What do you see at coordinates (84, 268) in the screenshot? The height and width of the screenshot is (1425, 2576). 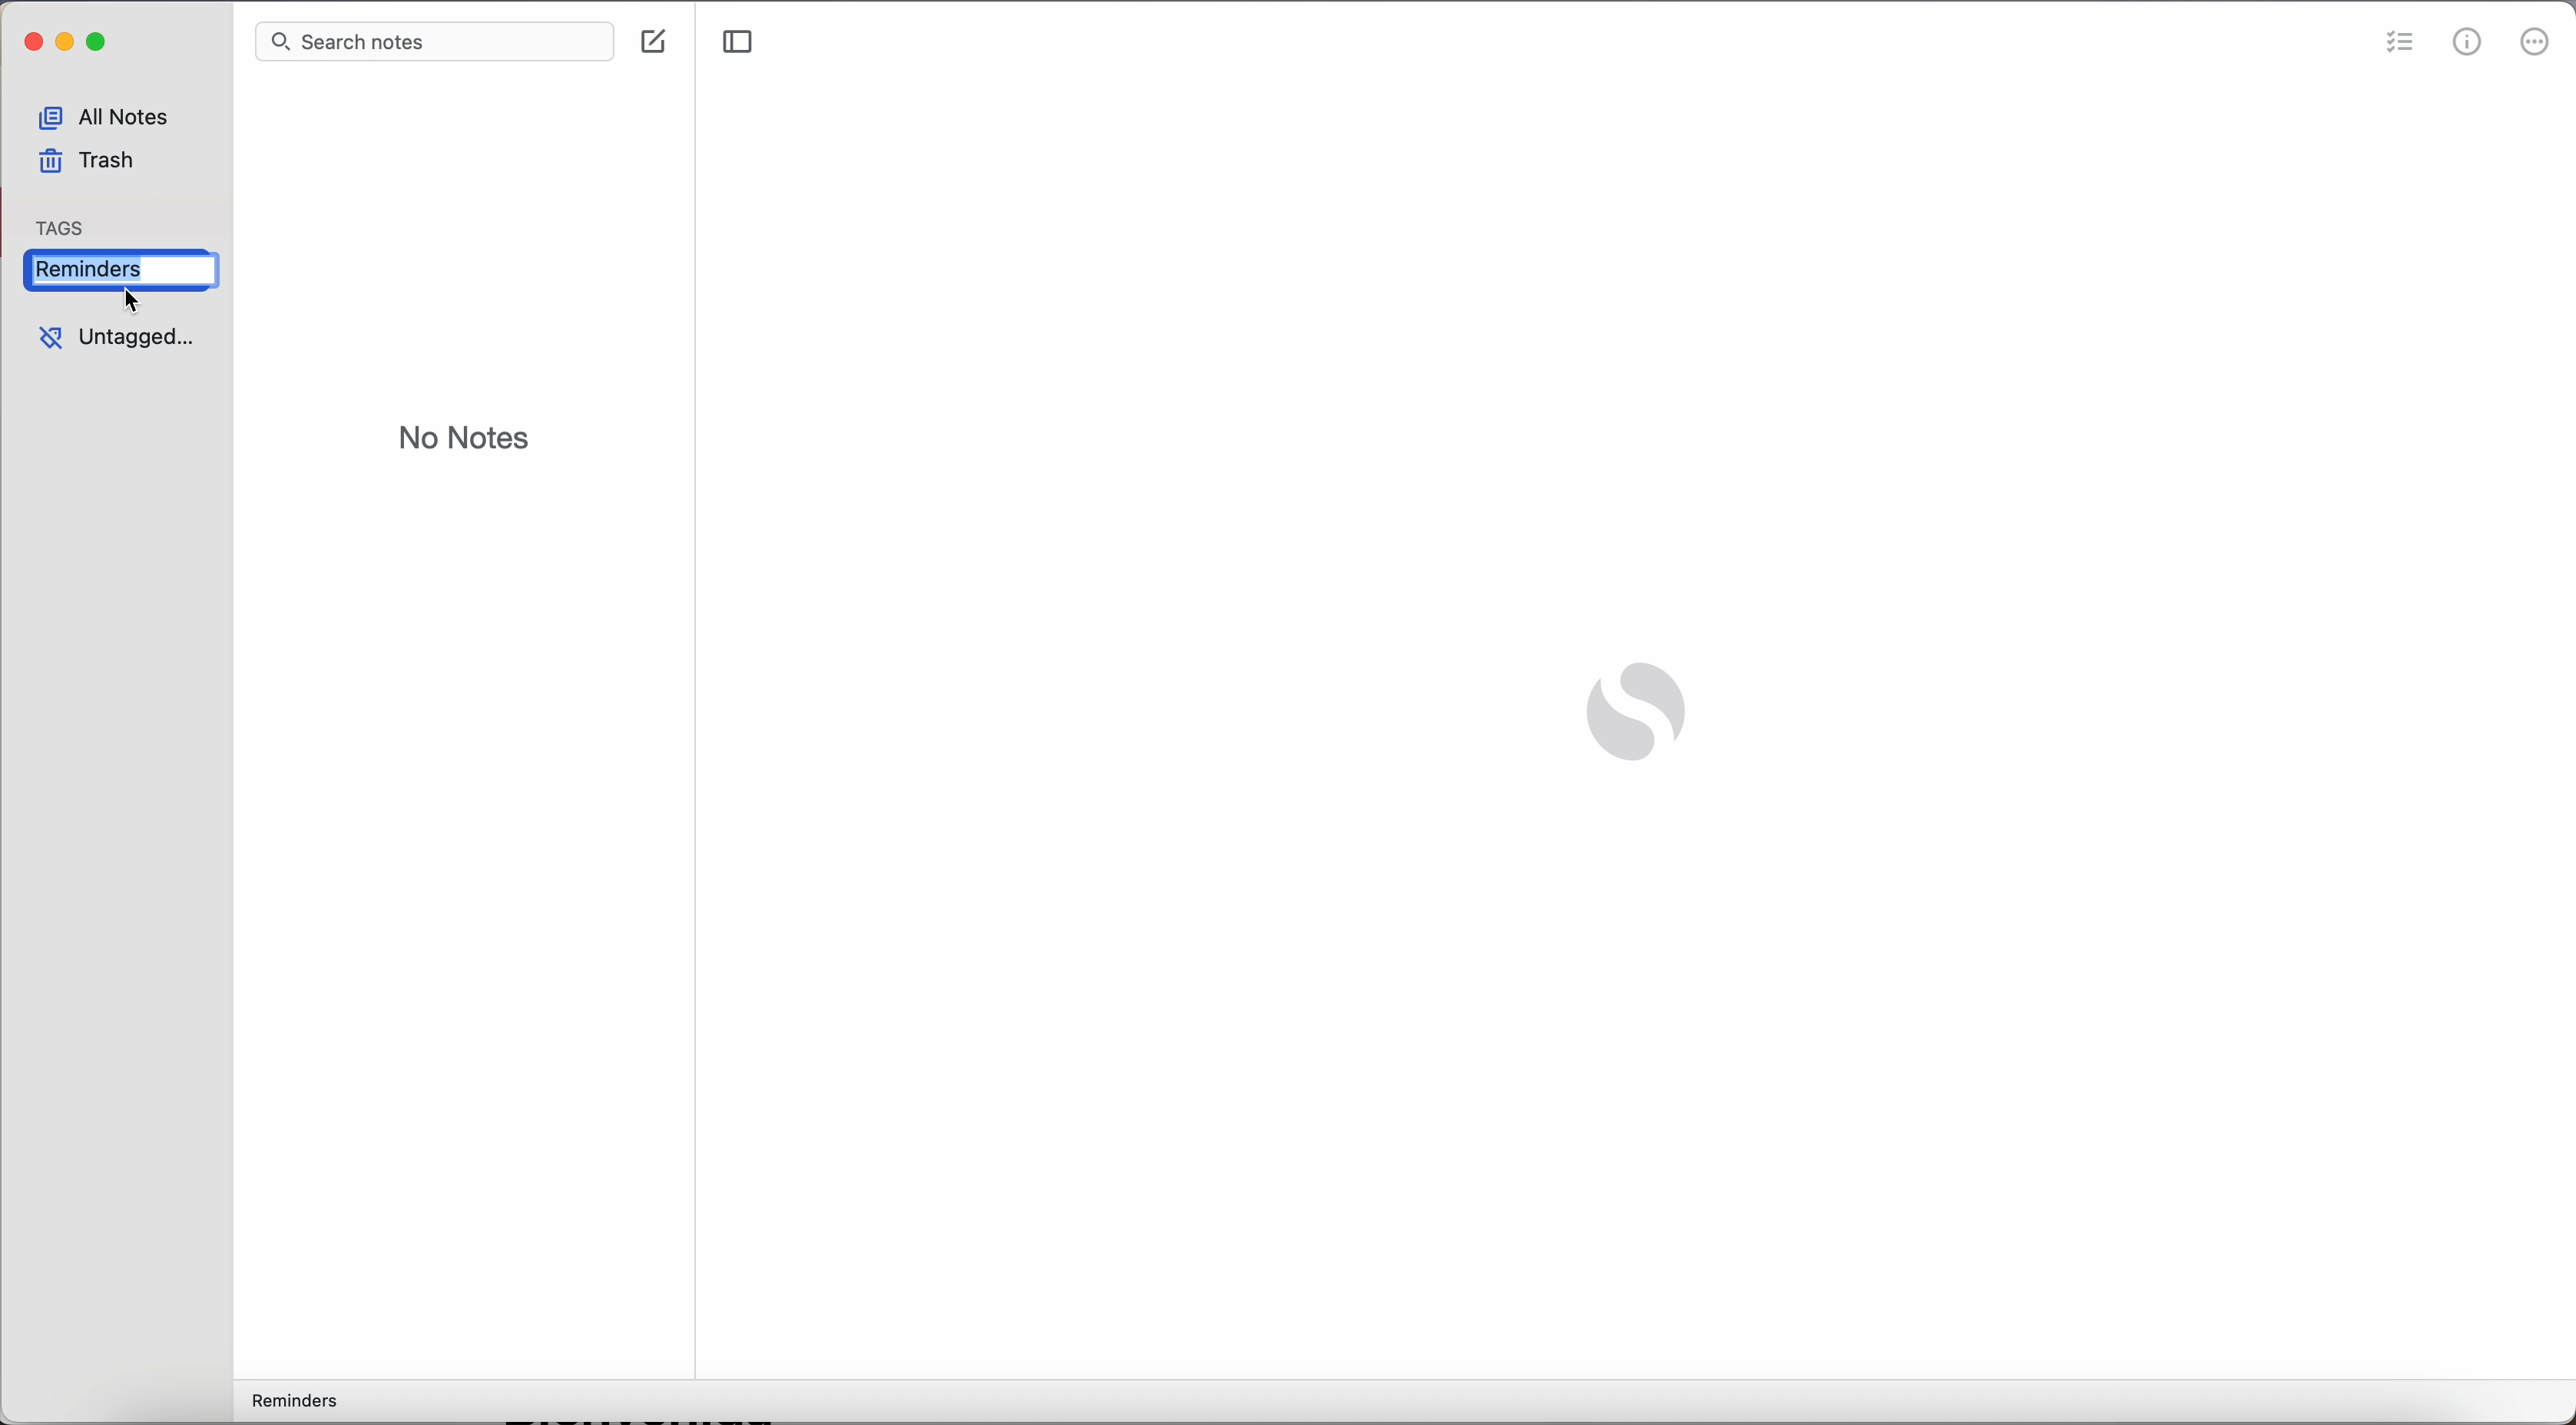 I see `typing` at bounding box center [84, 268].